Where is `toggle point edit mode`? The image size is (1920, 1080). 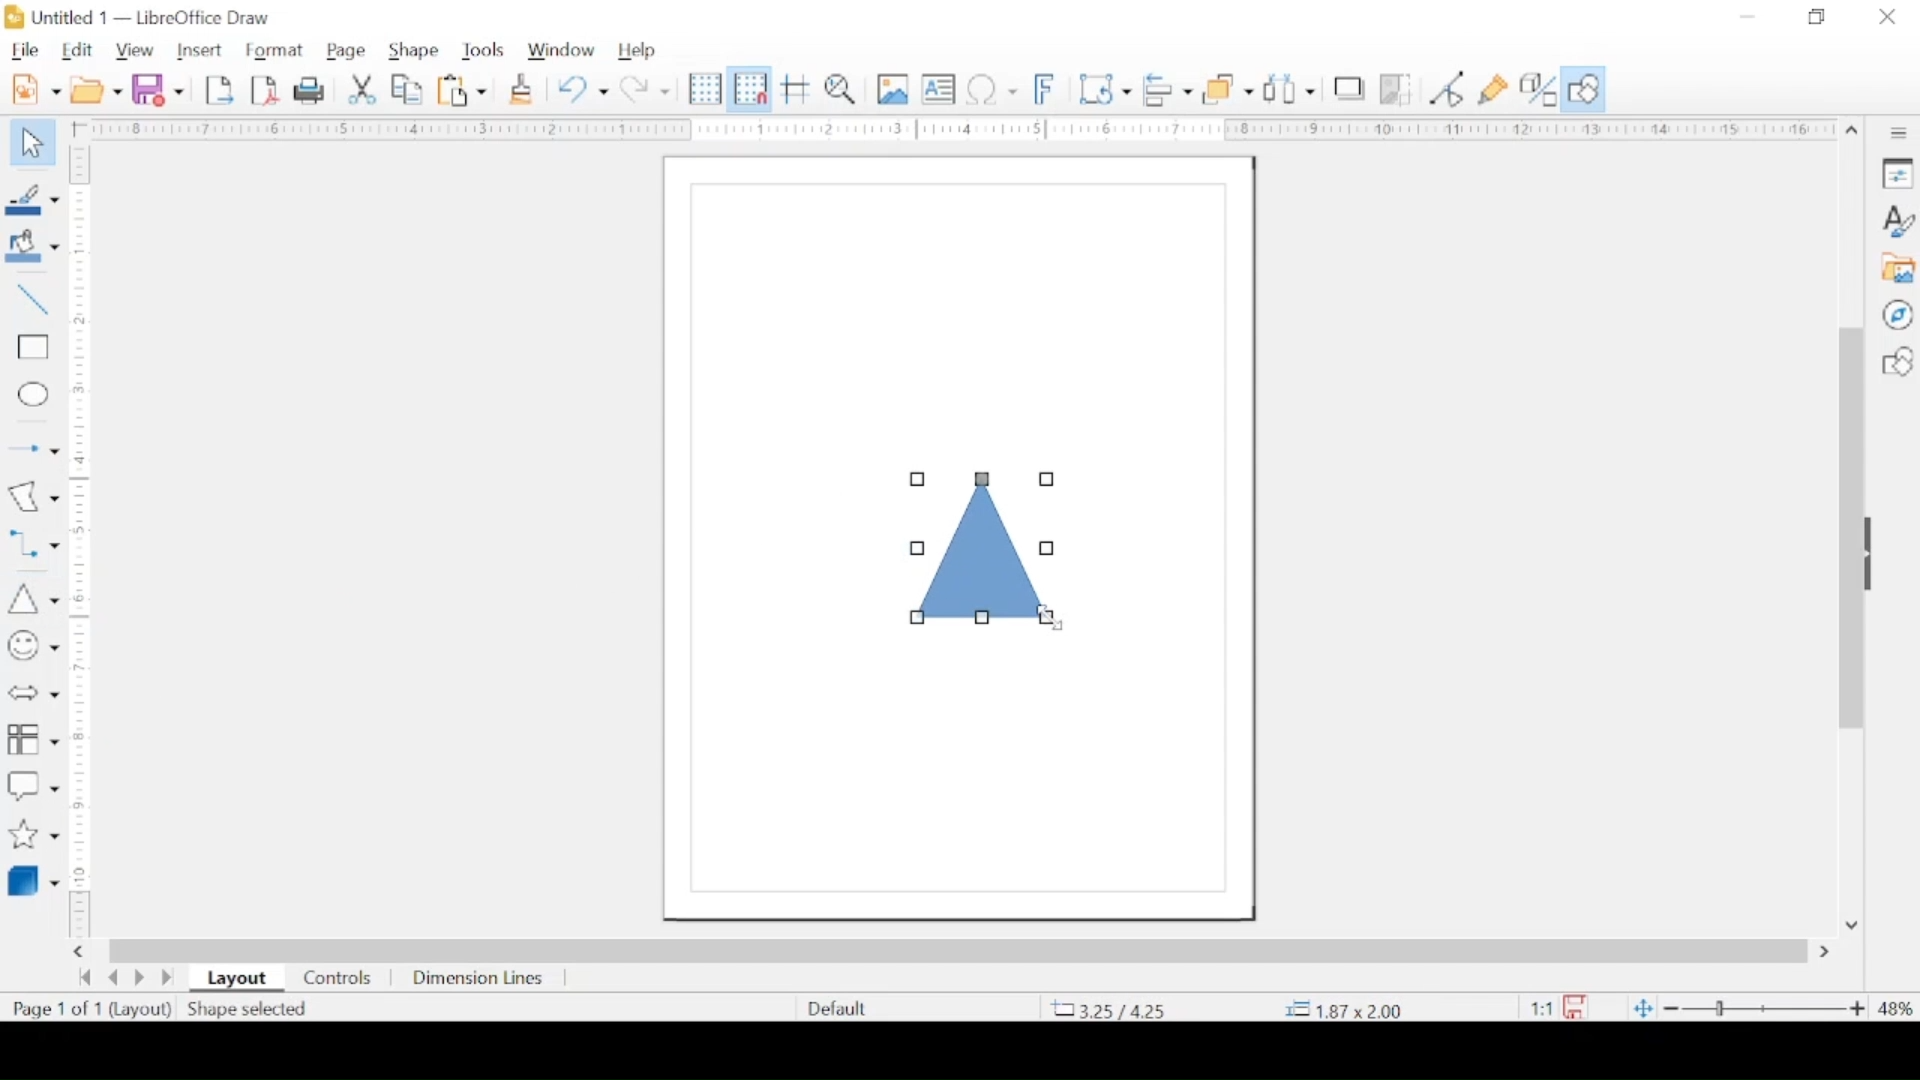 toggle point edit mode is located at coordinates (1446, 89).